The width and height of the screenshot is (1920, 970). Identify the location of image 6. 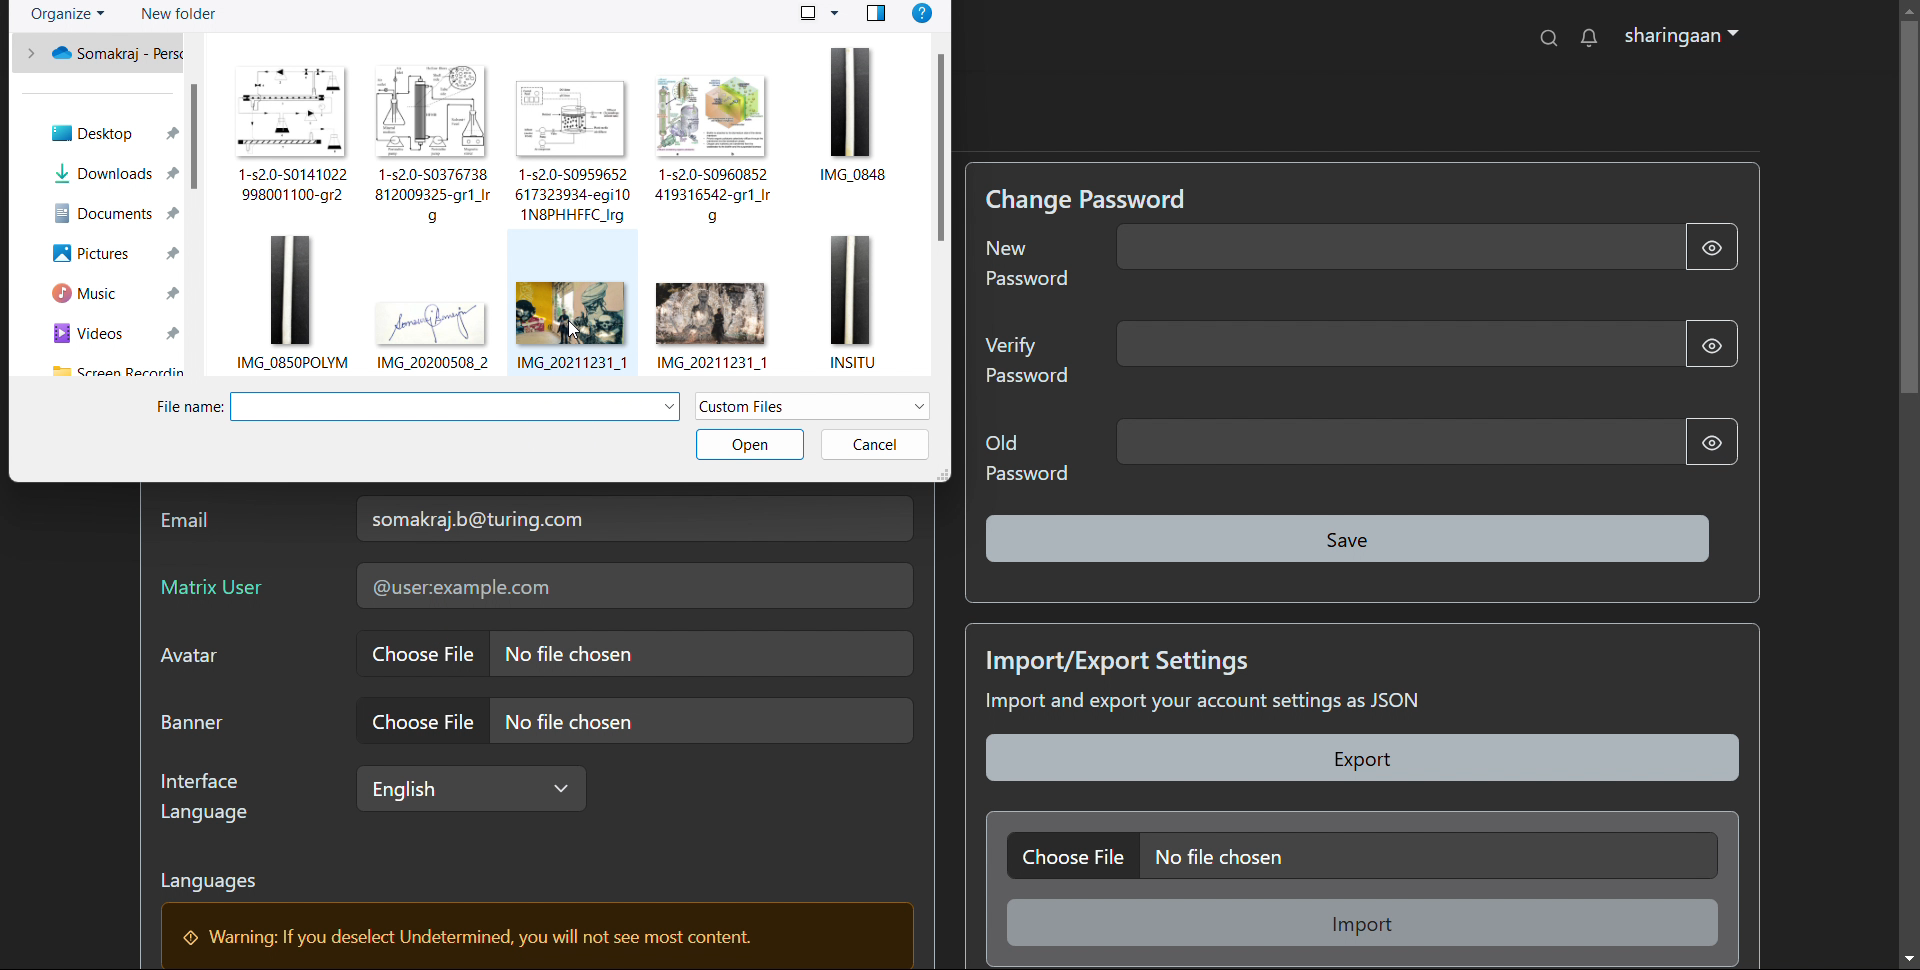
(292, 301).